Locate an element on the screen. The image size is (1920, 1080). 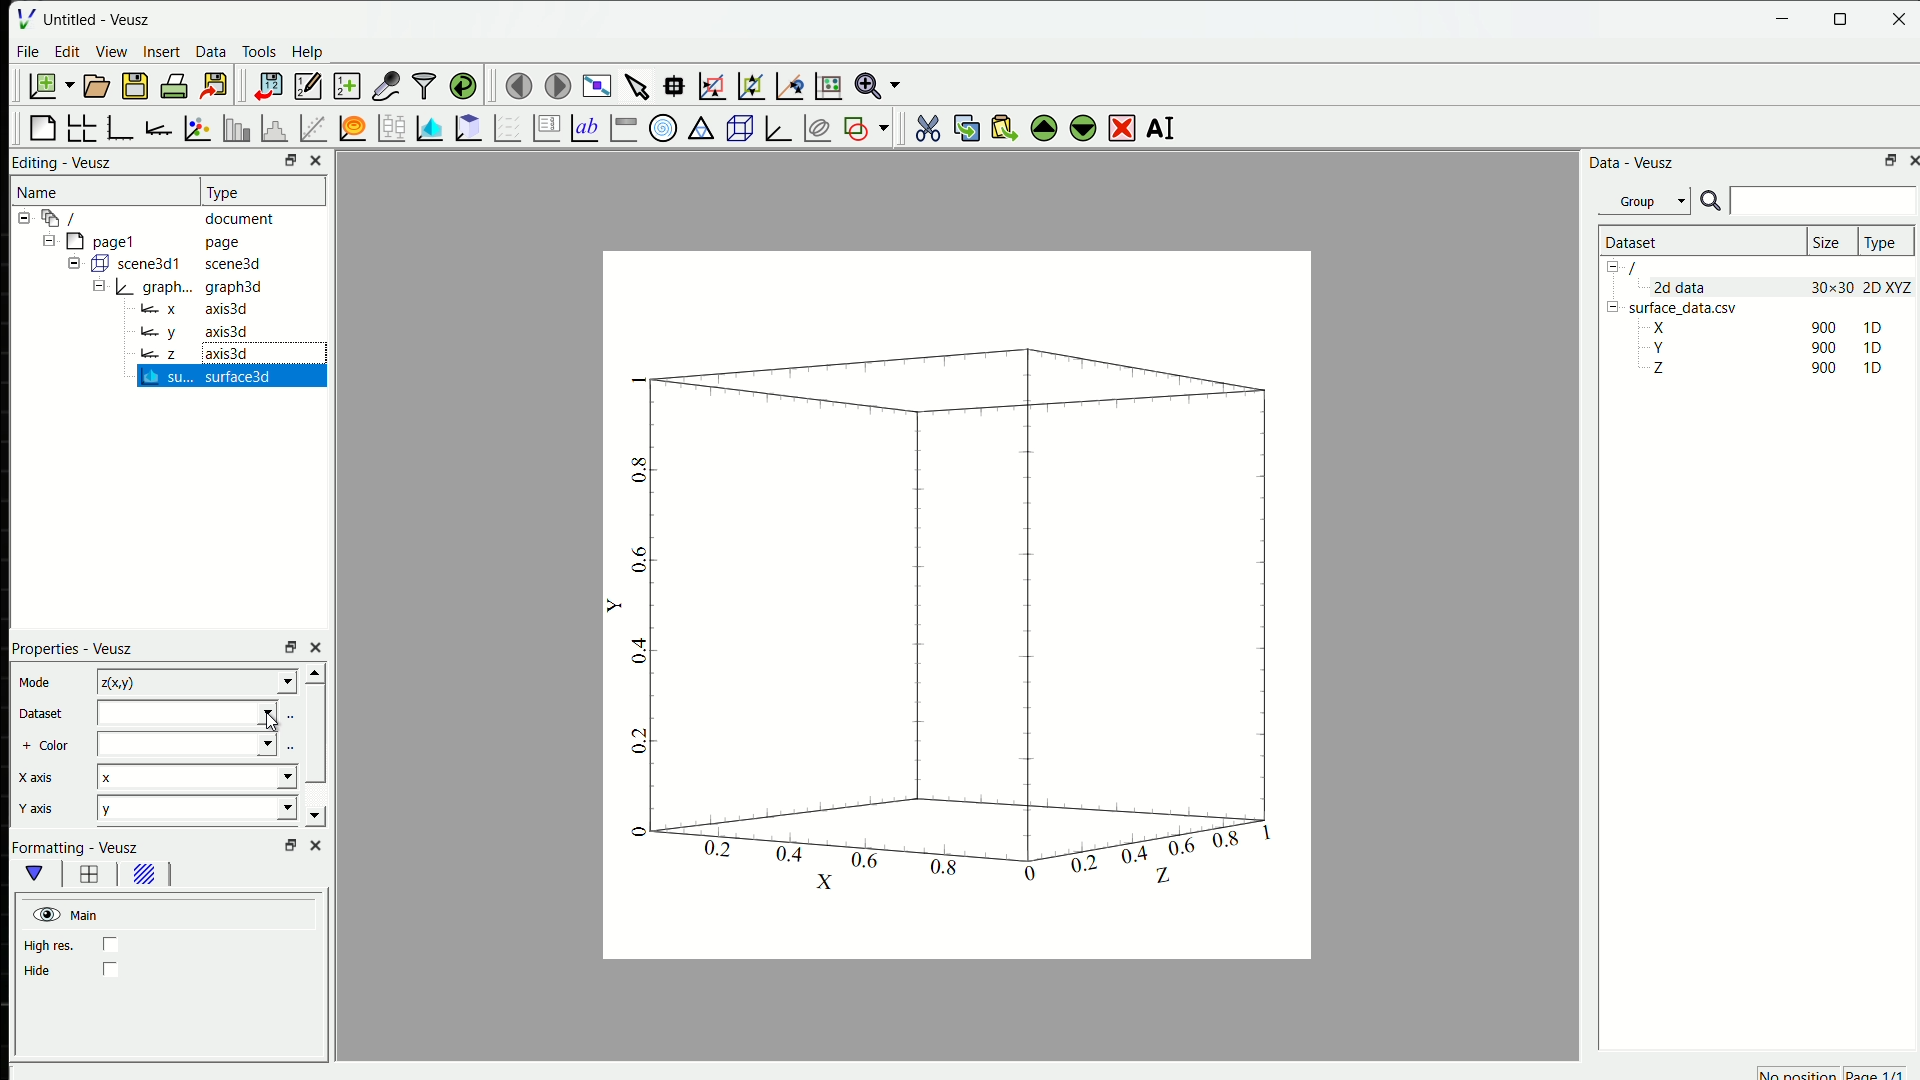
draw a rectangle to zoom graph axes is located at coordinates (713, 86).